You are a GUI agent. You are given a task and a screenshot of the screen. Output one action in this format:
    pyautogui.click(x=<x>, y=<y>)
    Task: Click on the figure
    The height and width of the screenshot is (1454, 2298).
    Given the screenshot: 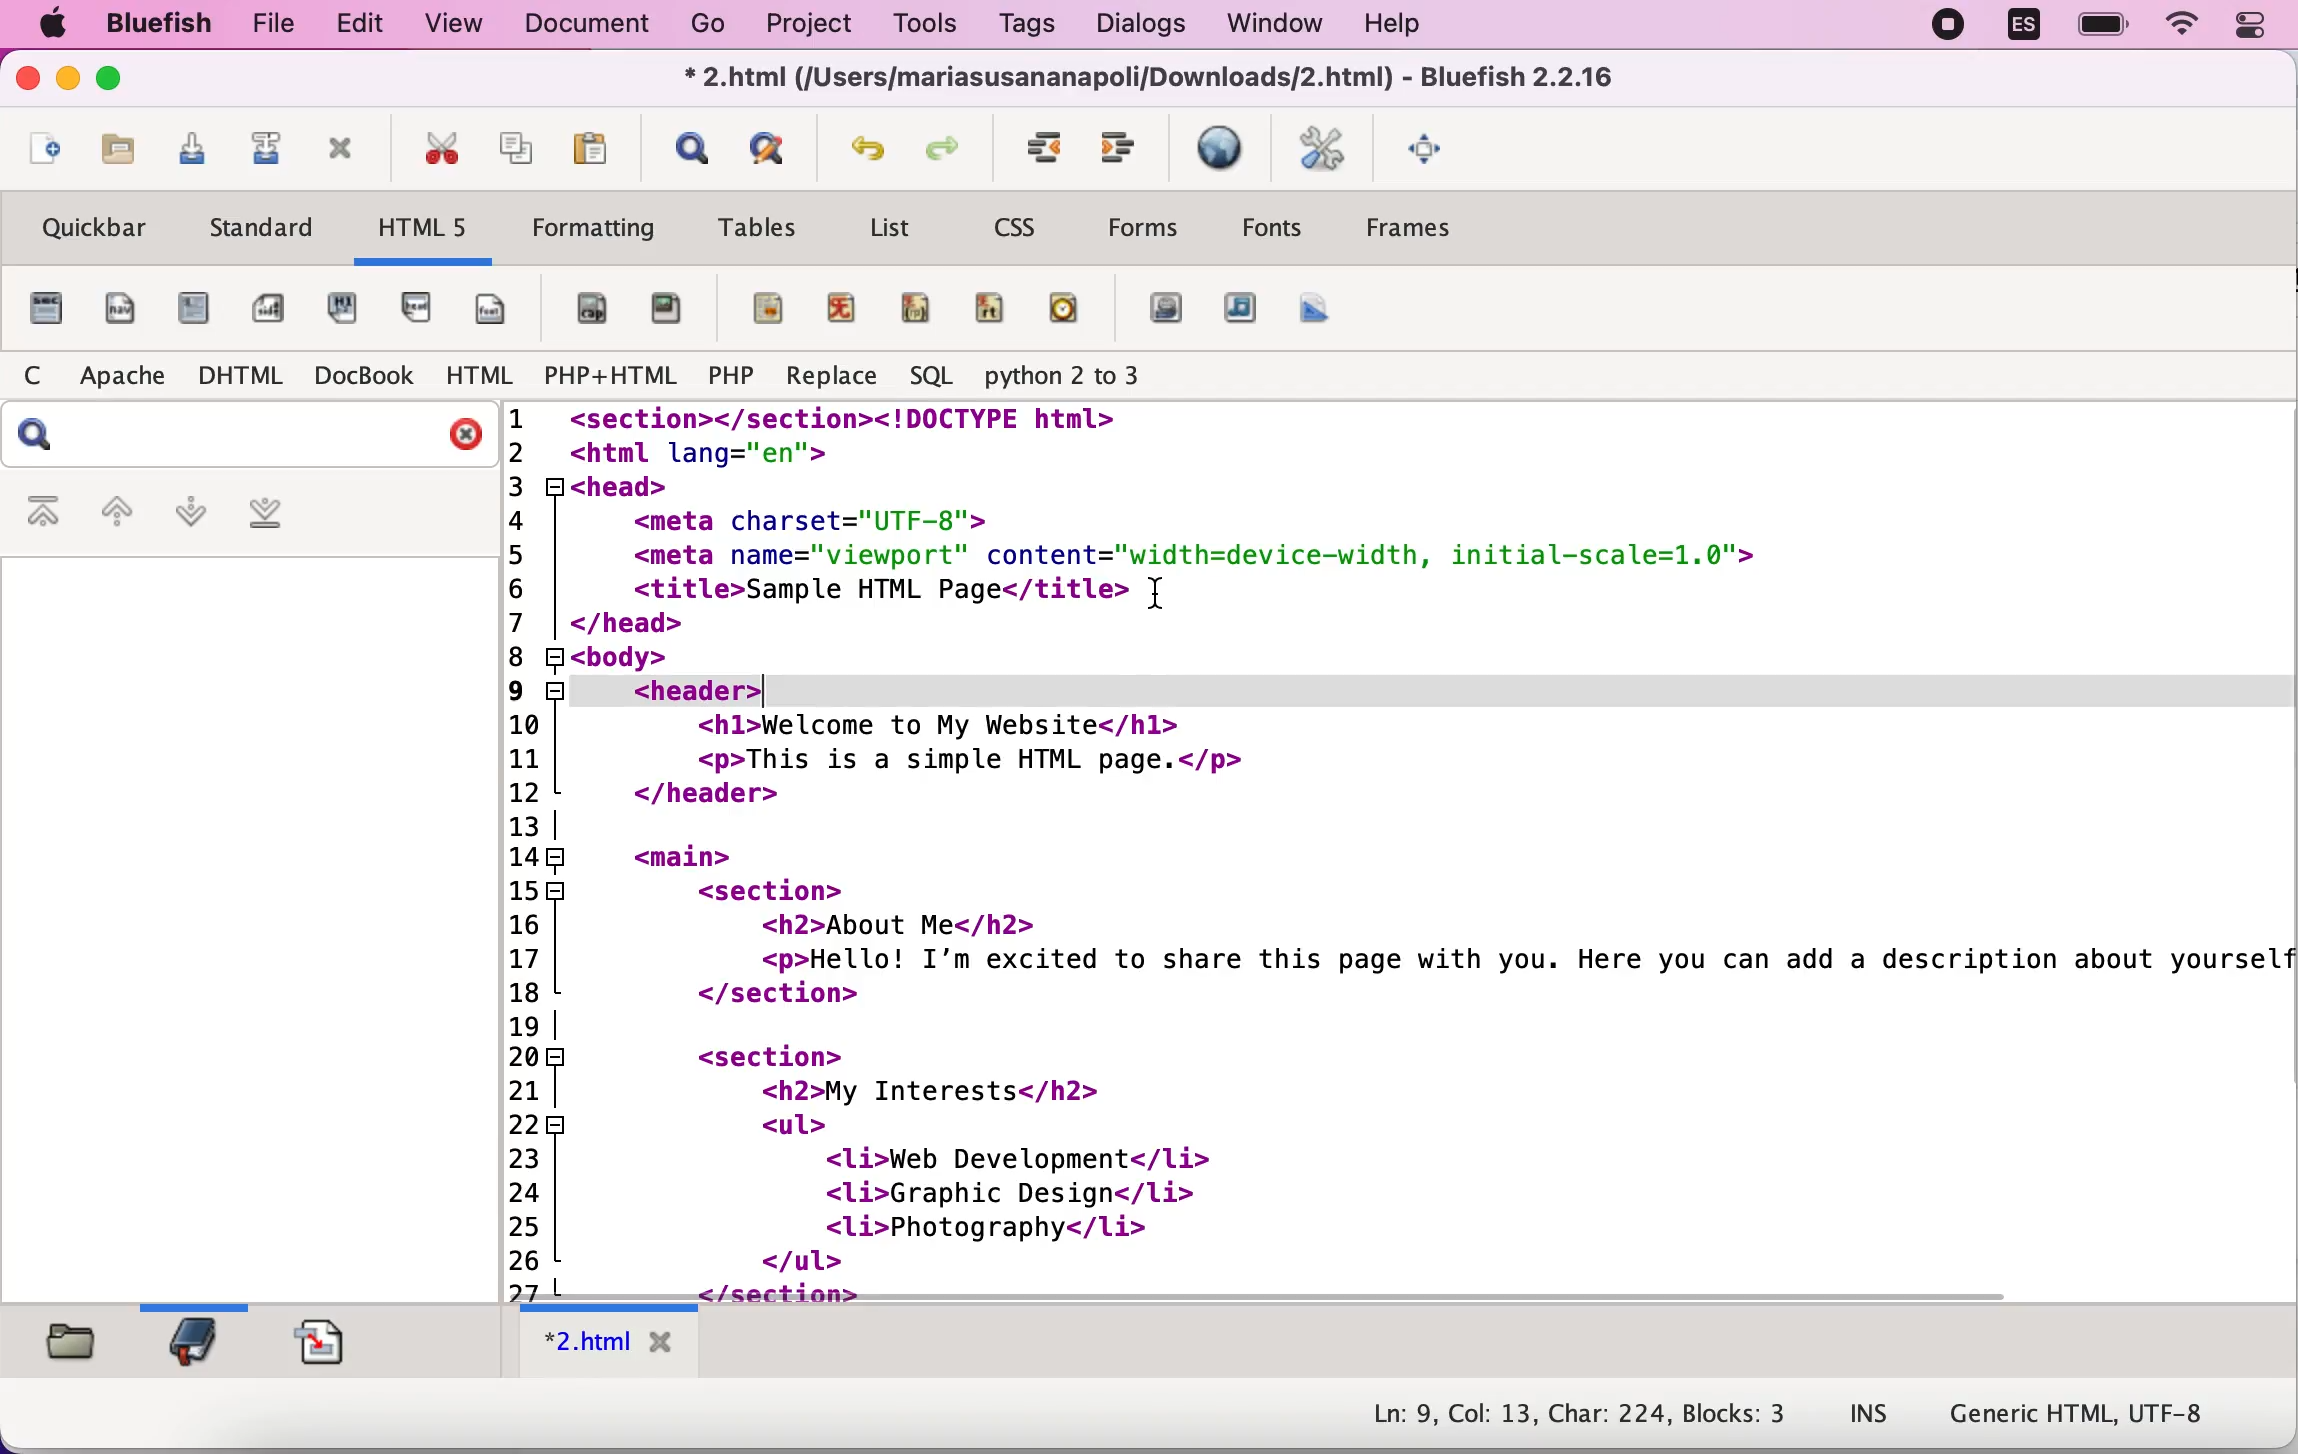 What is the action you would take?
    pyautogui.click(x=670, y=309)
    